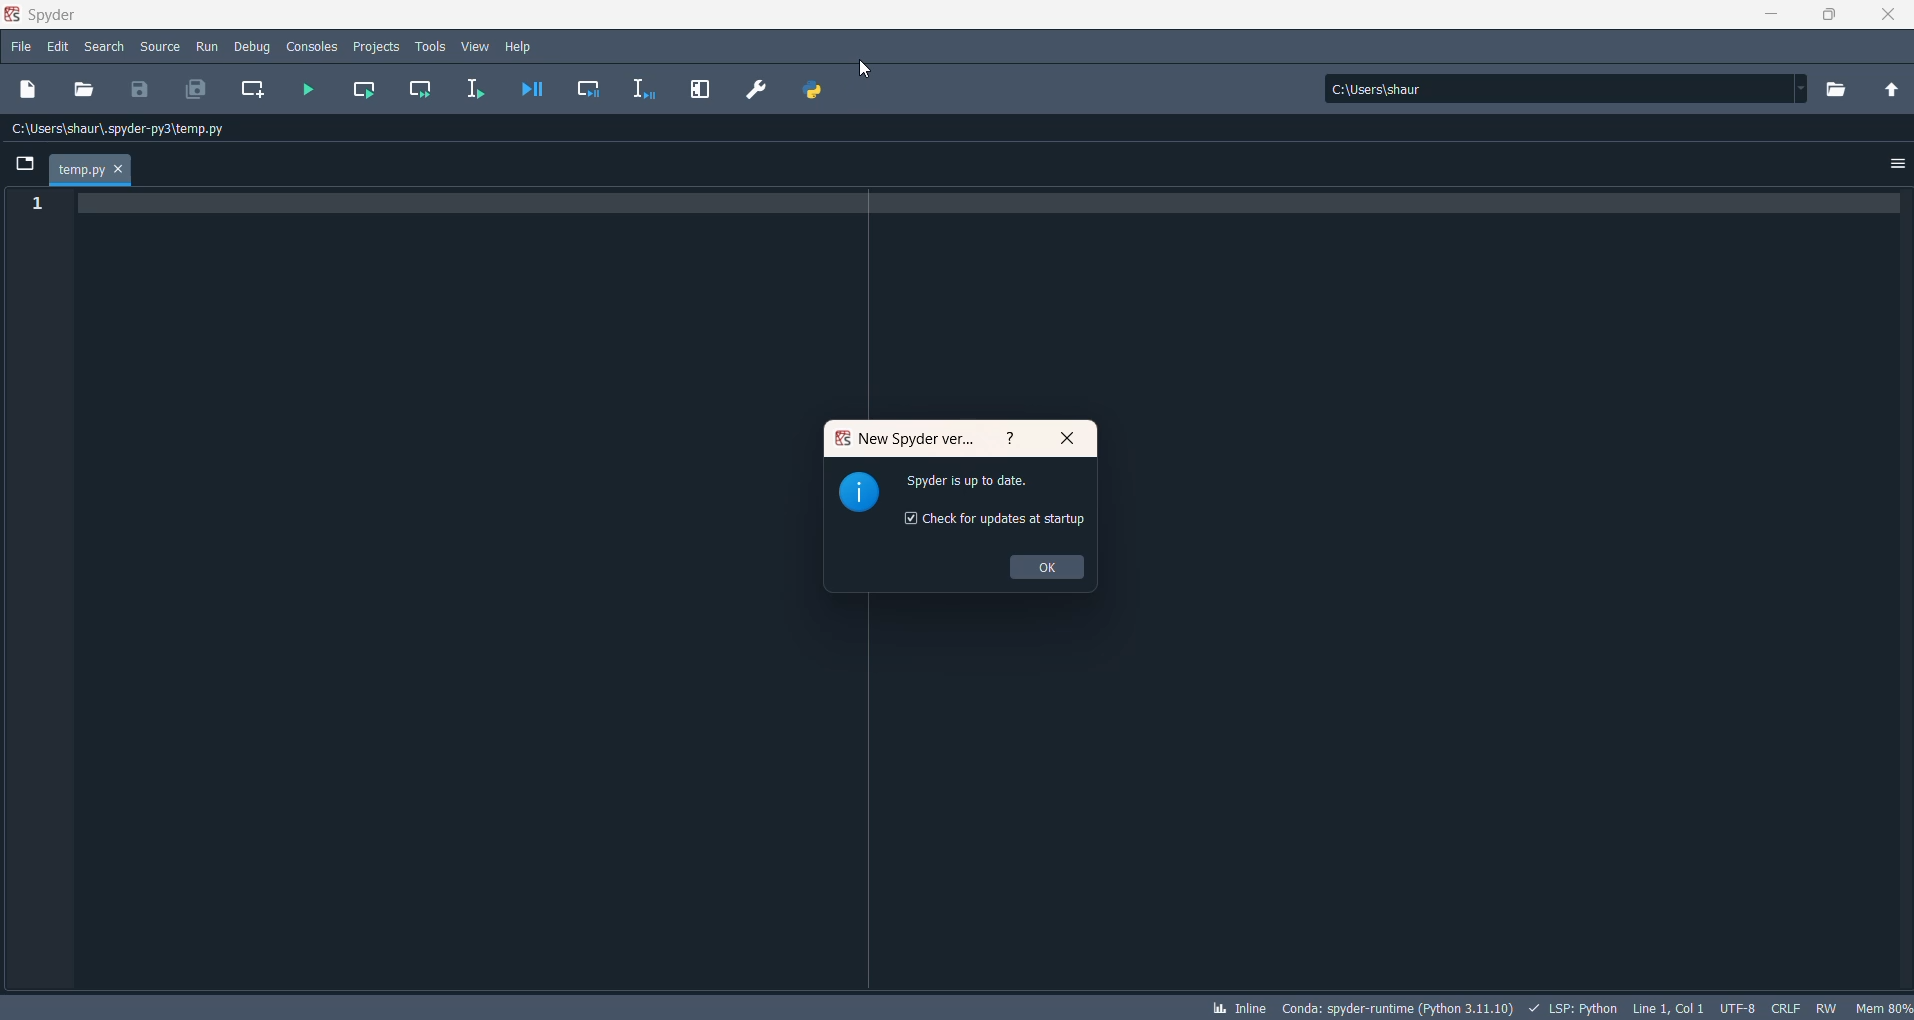 The image size is (1914, 1020). I want to click on path dropdown, so click(1809, 88).